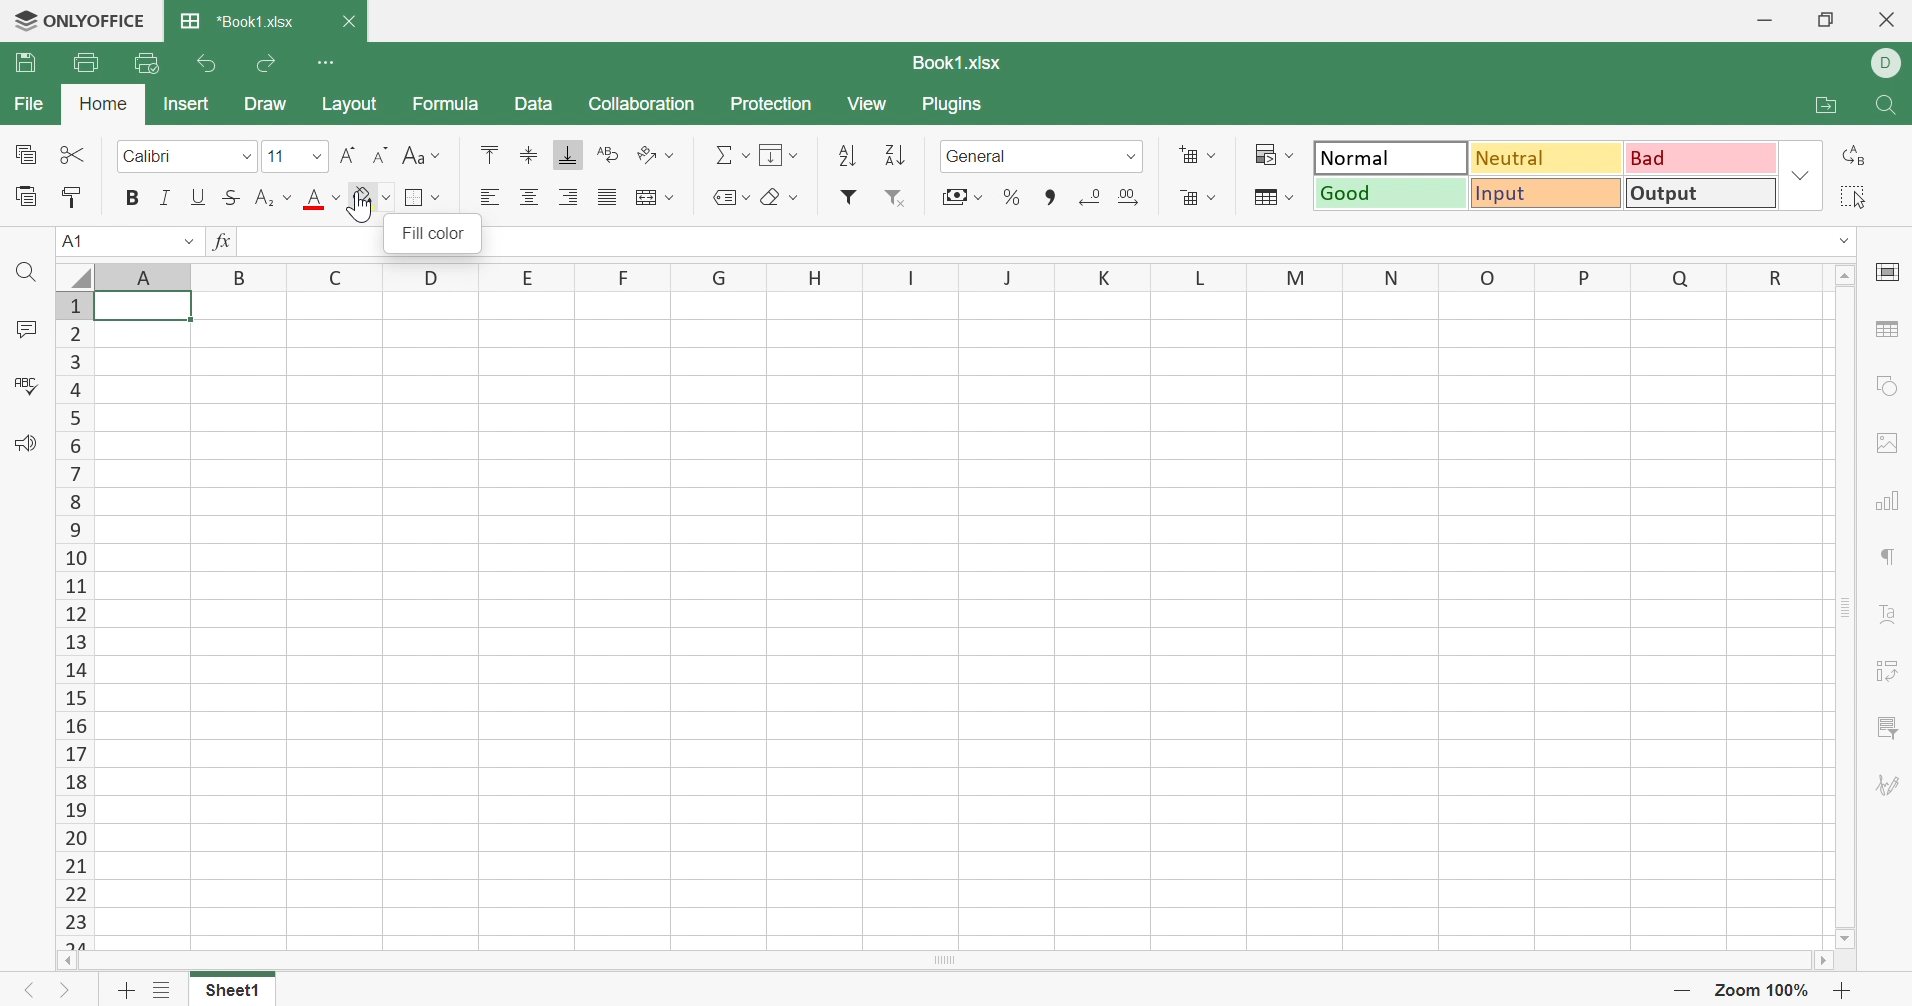 The height and width of the screenshot is (1006, 1912). Describe the element at coordinates (1886, 502) in the screenshot. I see `Chart settings` at that location.